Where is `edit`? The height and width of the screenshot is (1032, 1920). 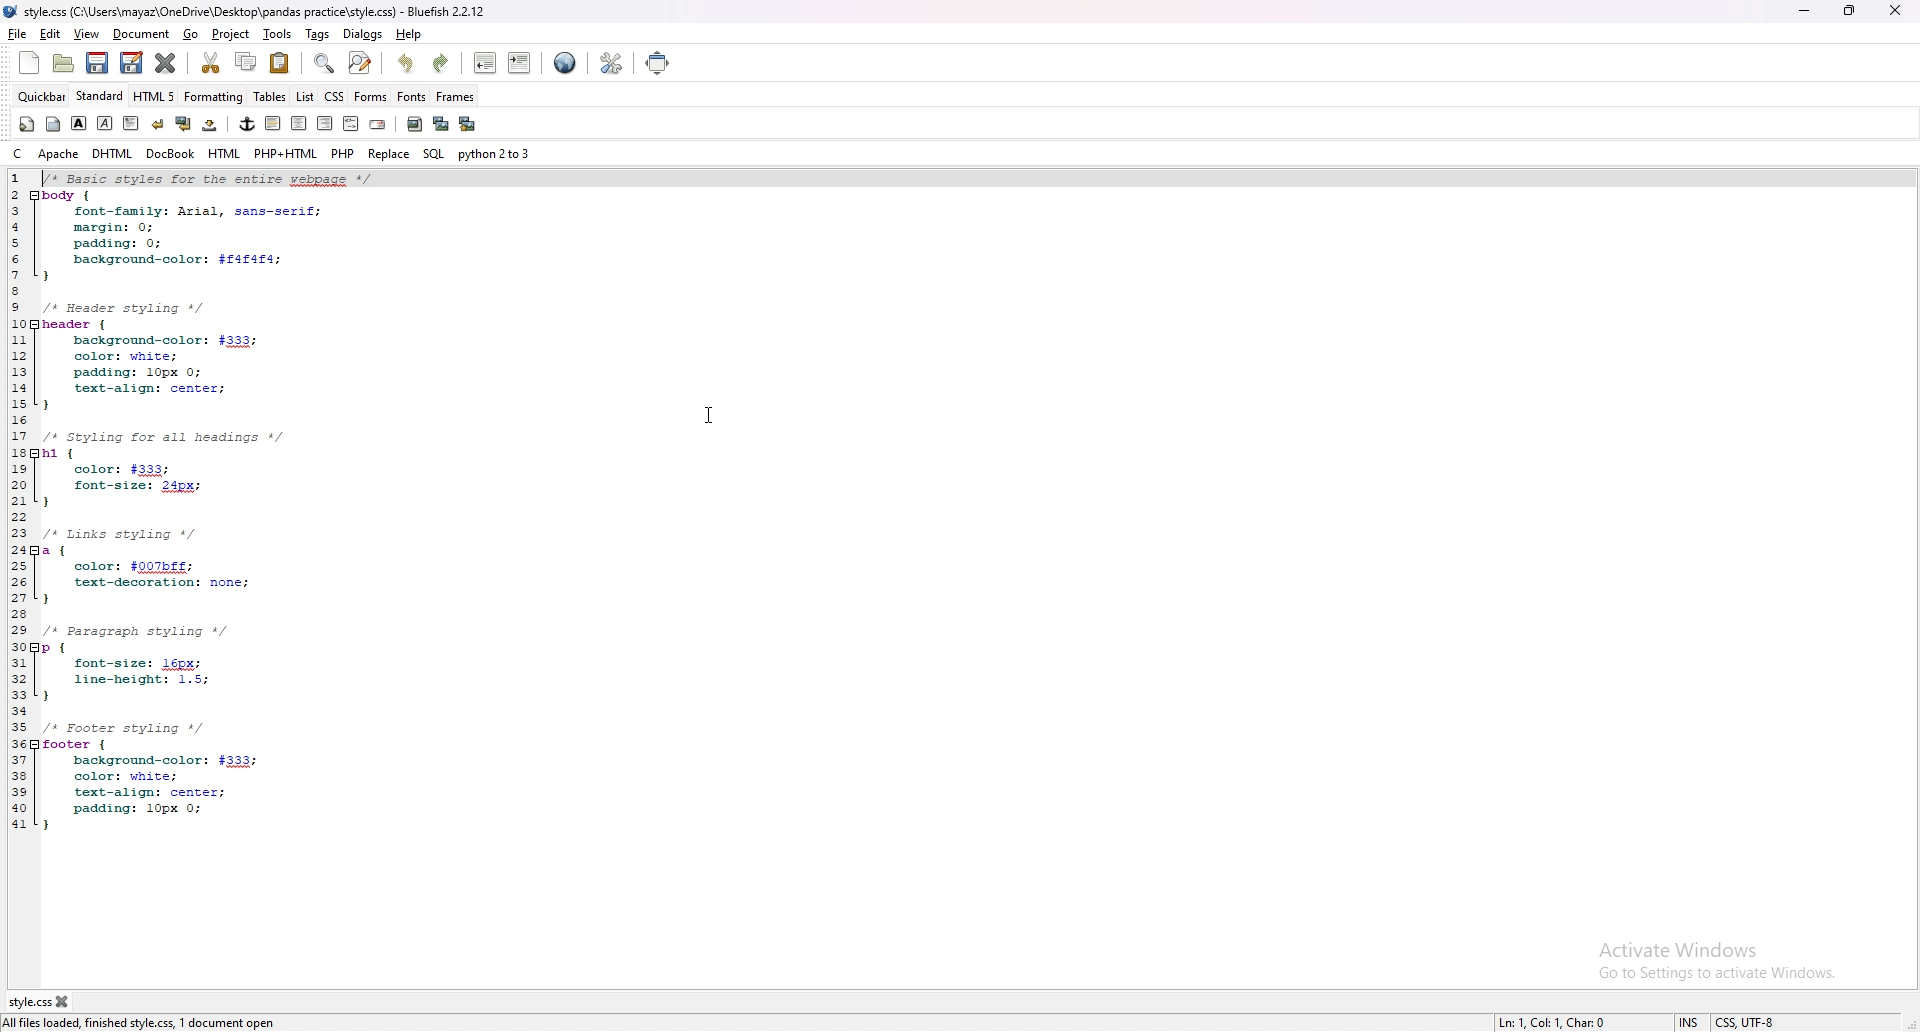 edit is located at coordinates (50, 35).